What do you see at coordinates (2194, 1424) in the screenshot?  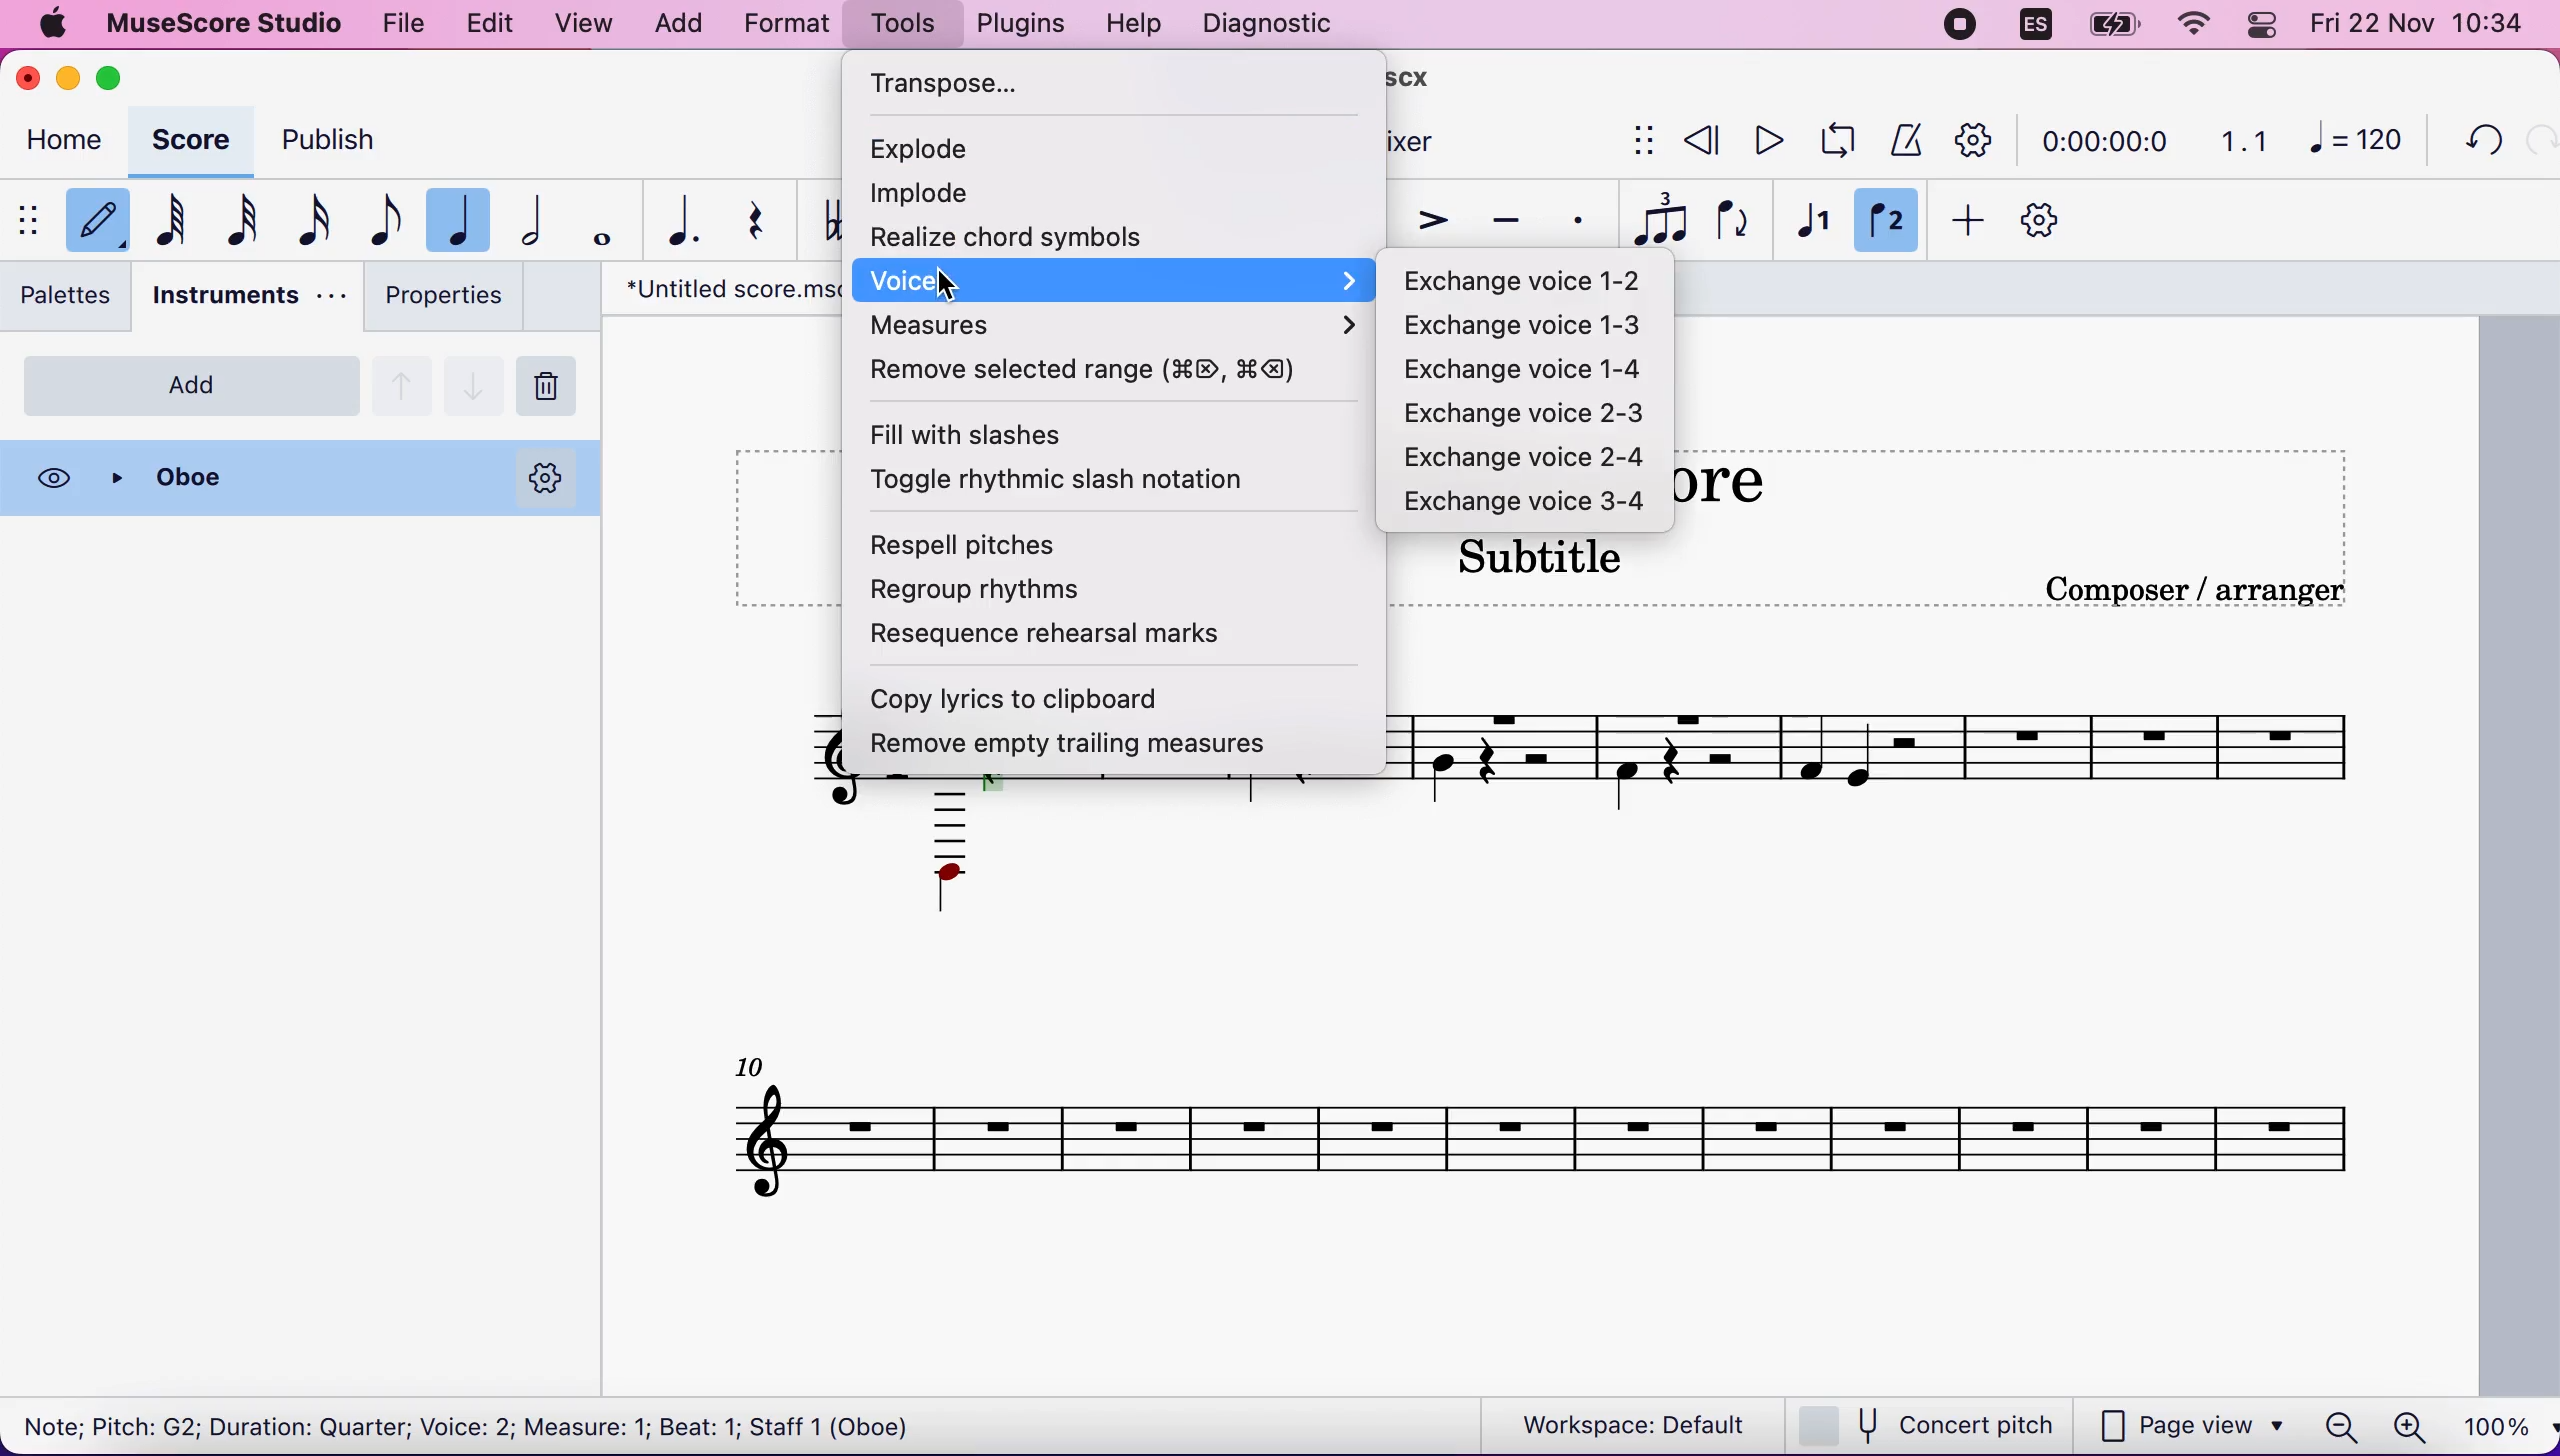 I see `page view` at bounding box center [2194, 1424].